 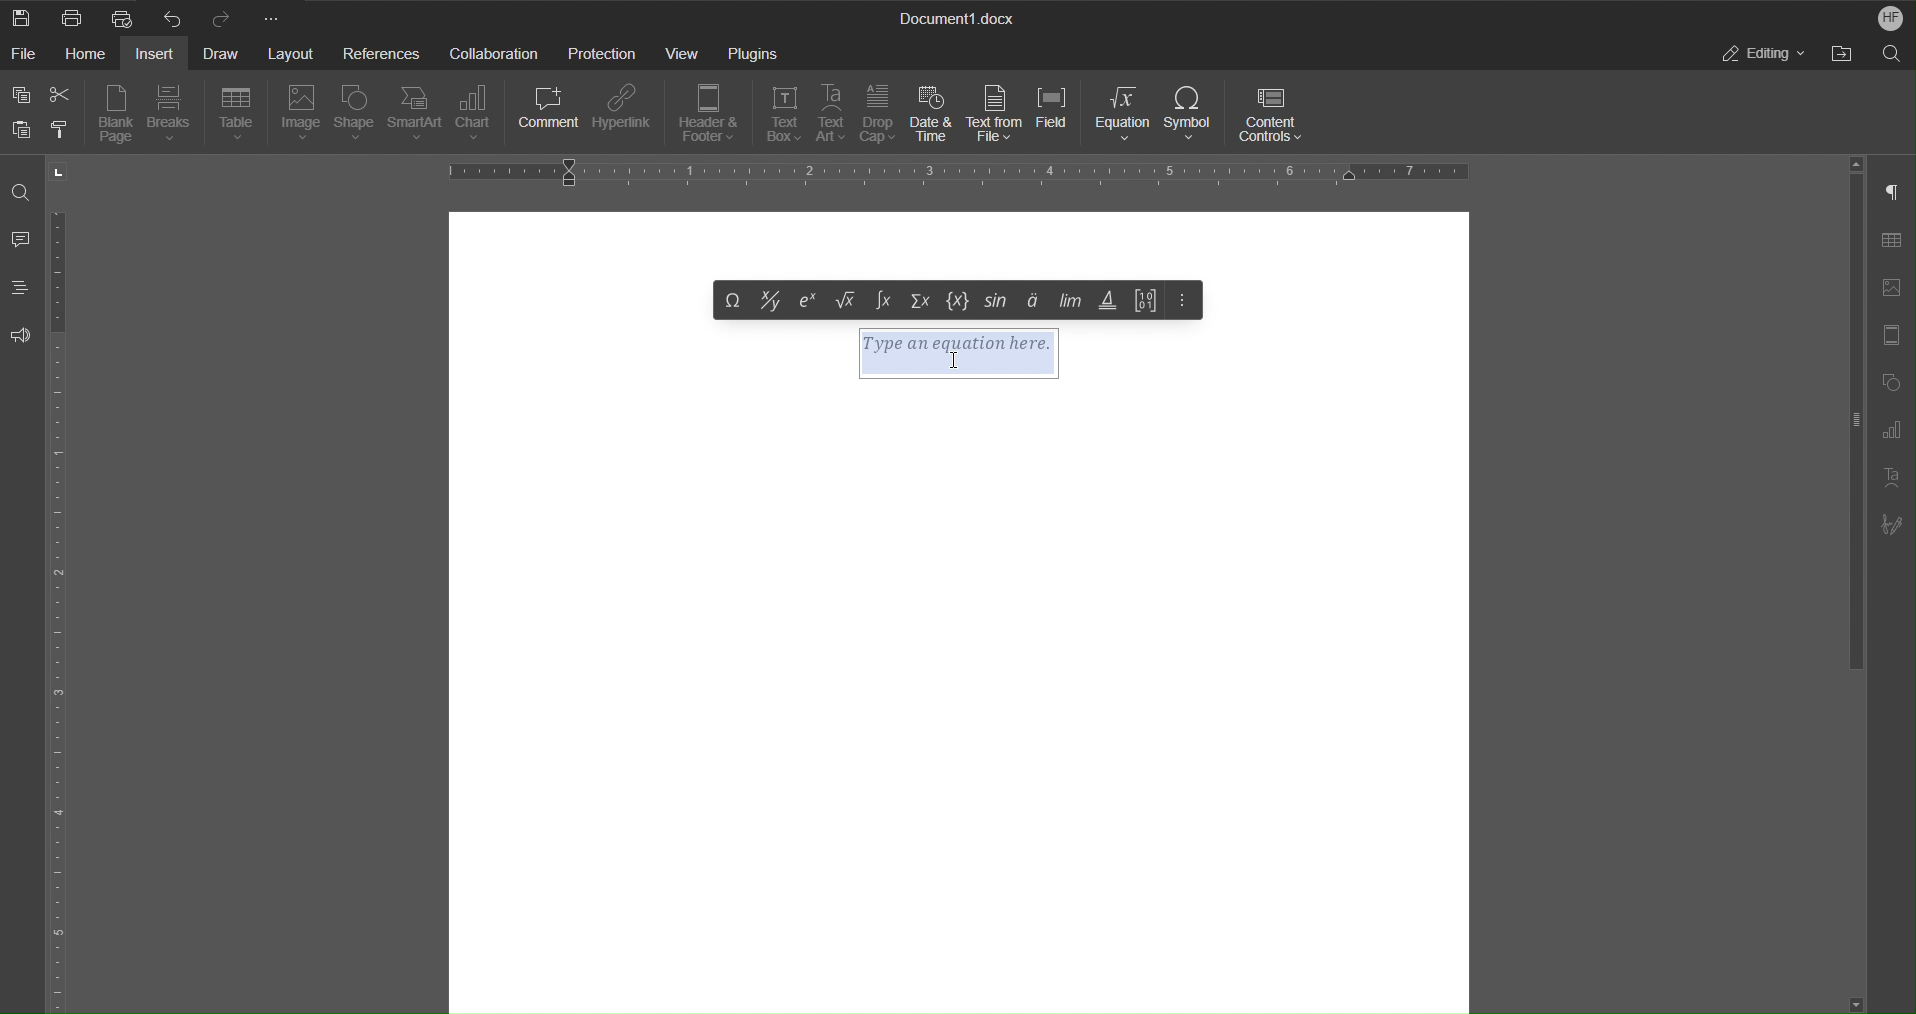 What do you see at coordinates (686, 51) in the screenshot?
I see `View` at bounding box center [686, 51].